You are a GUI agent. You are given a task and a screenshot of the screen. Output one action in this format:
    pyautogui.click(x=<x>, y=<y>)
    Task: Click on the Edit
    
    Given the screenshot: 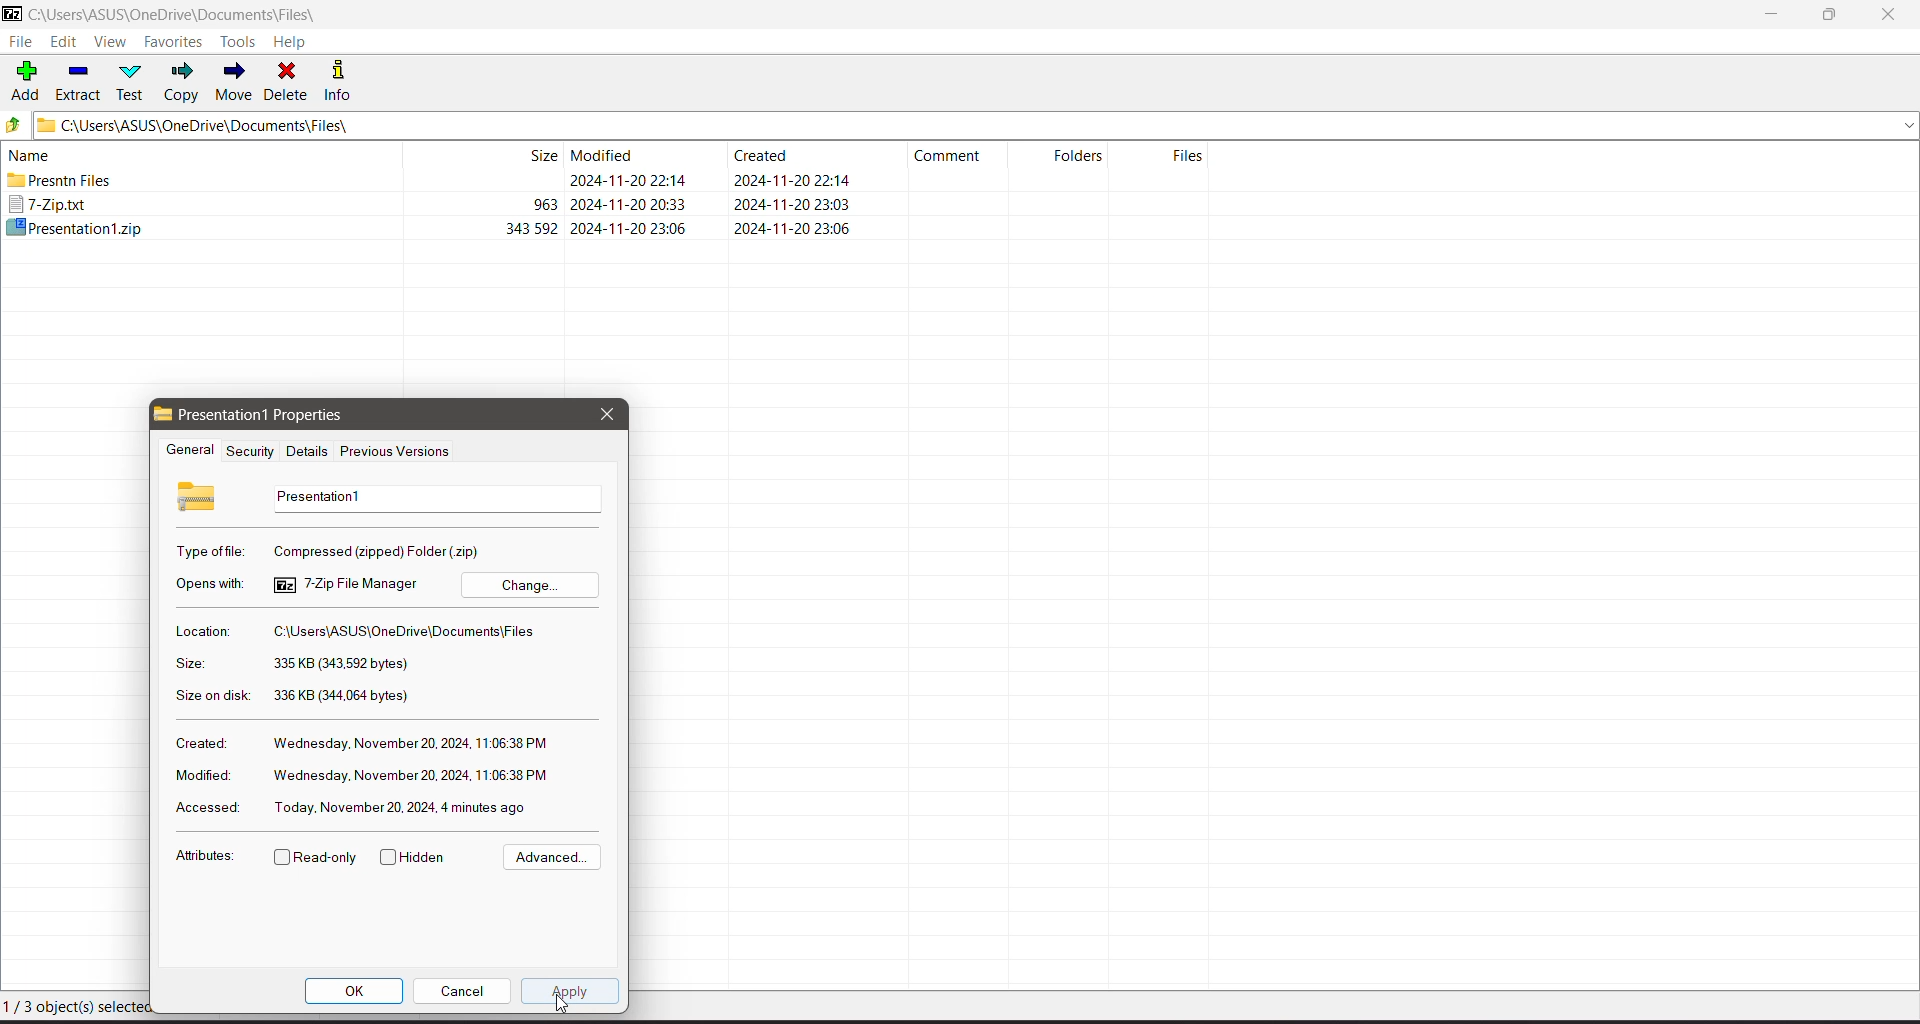 What is the action you would take?
    pyautogui.click(x=66, y=43)
    